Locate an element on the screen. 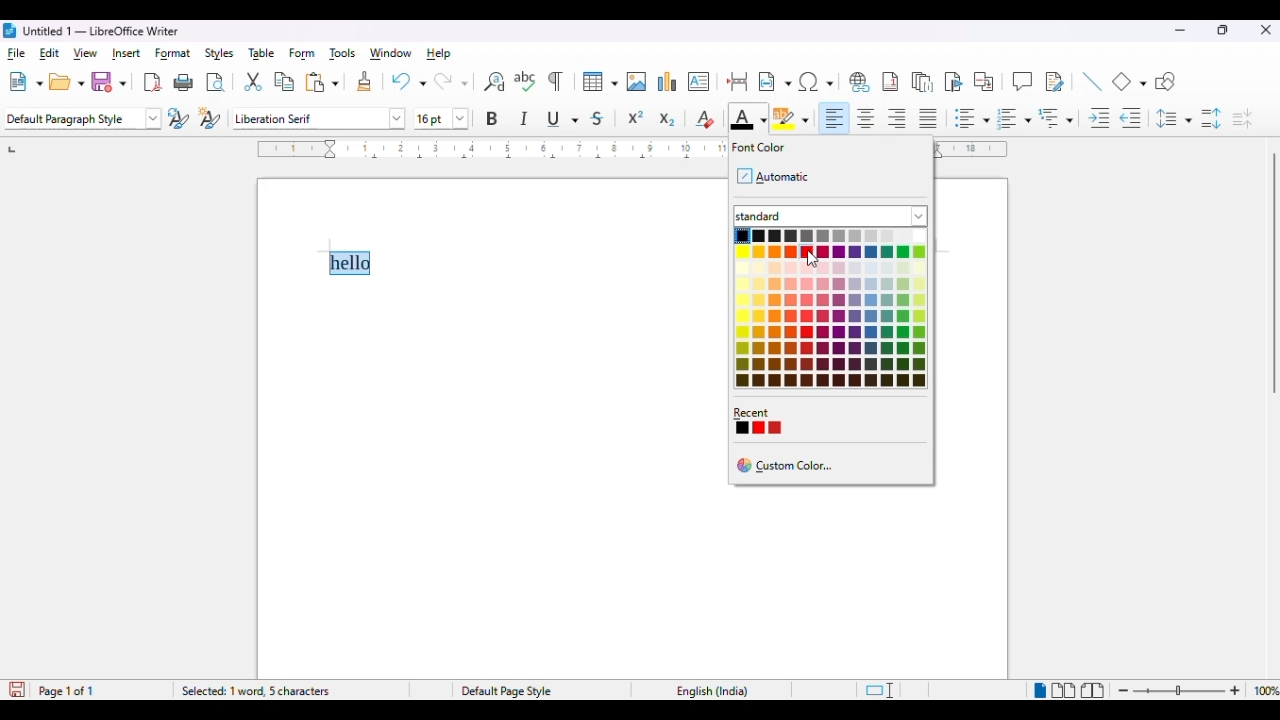 The height and width of the screenshot is (720, 1280). page style is located at coordinates (507, 691).